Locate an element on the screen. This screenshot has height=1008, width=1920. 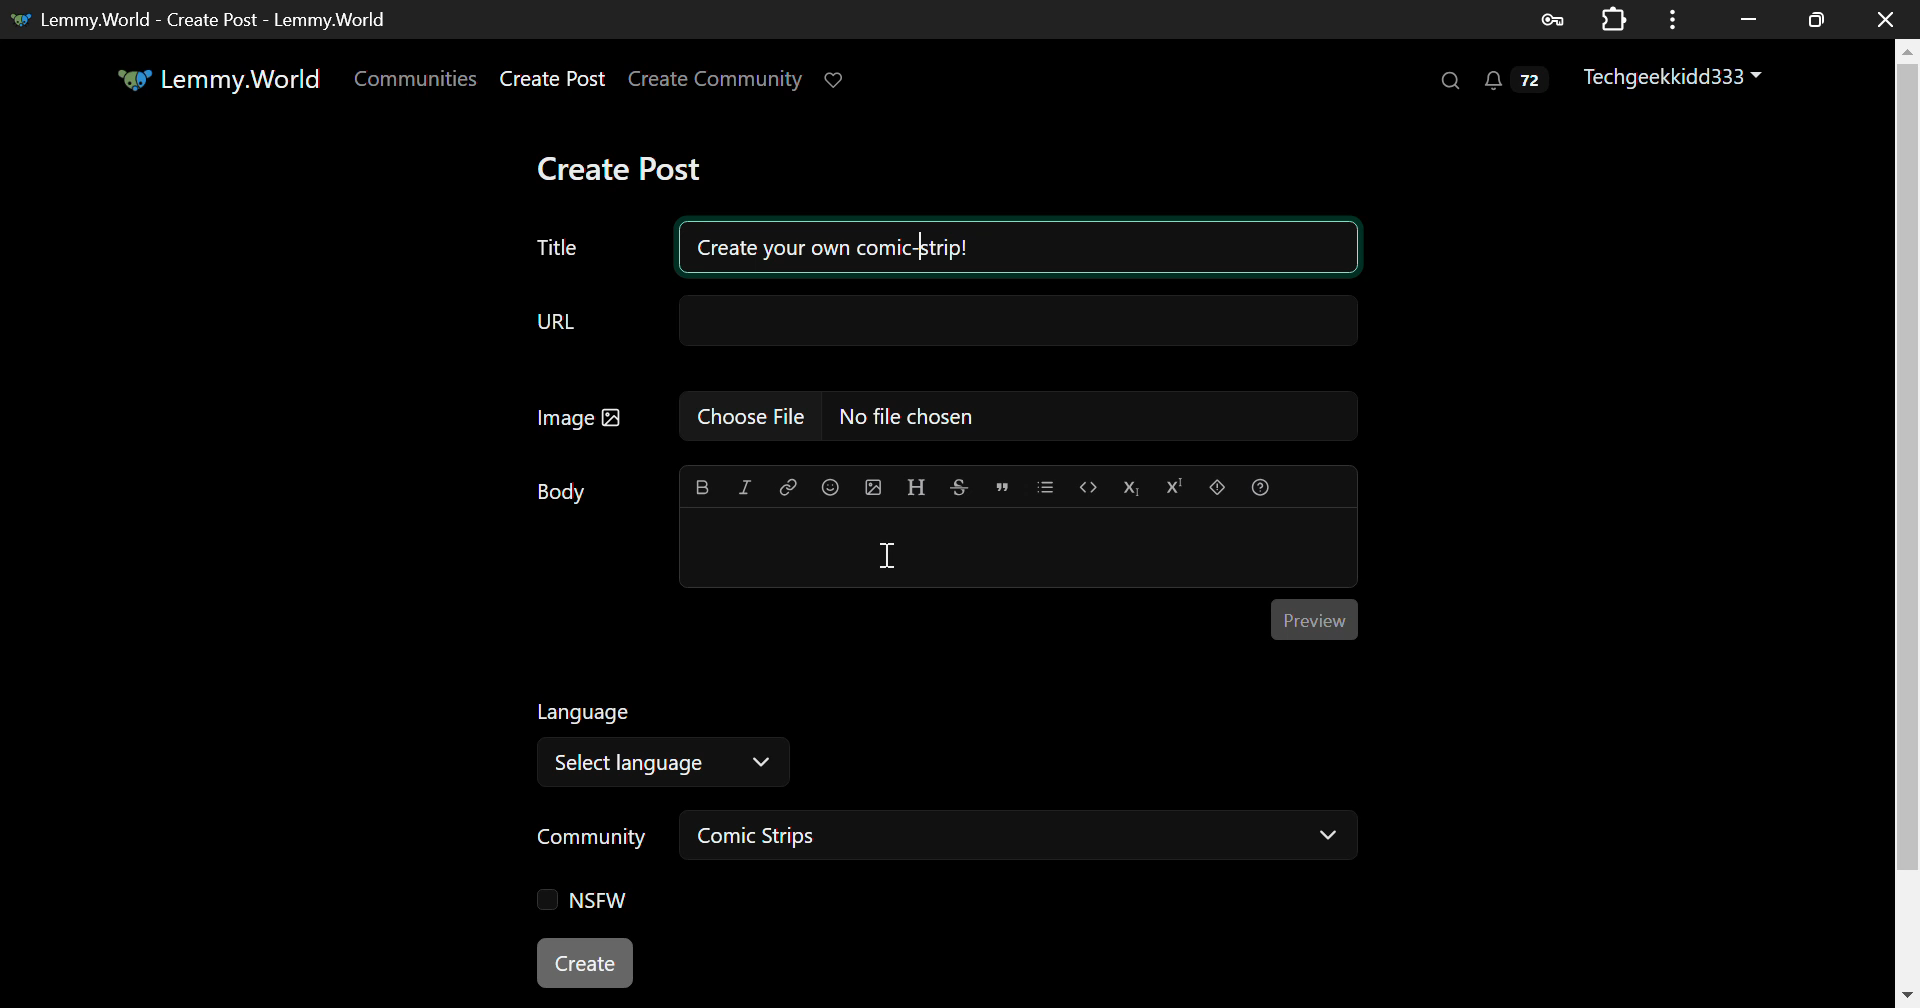
Subscript is located at coordinates (1134, 487).